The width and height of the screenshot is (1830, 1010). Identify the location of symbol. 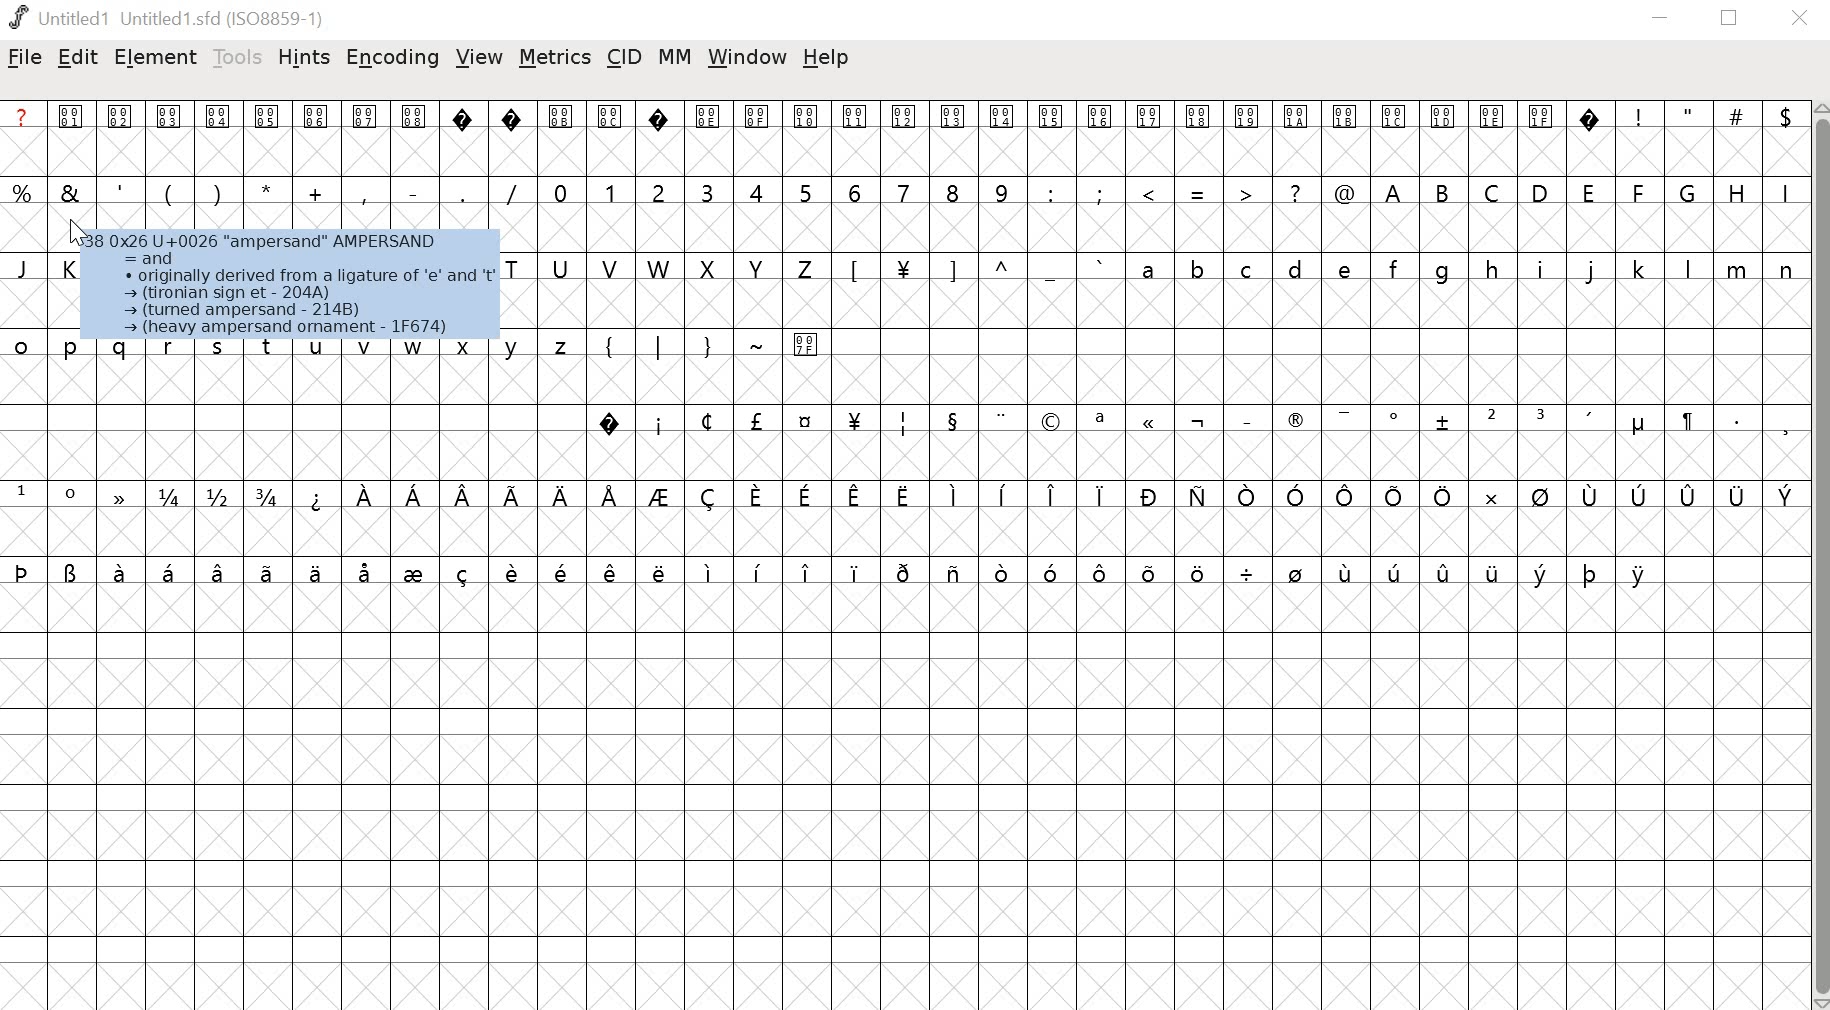
(1642, 495).